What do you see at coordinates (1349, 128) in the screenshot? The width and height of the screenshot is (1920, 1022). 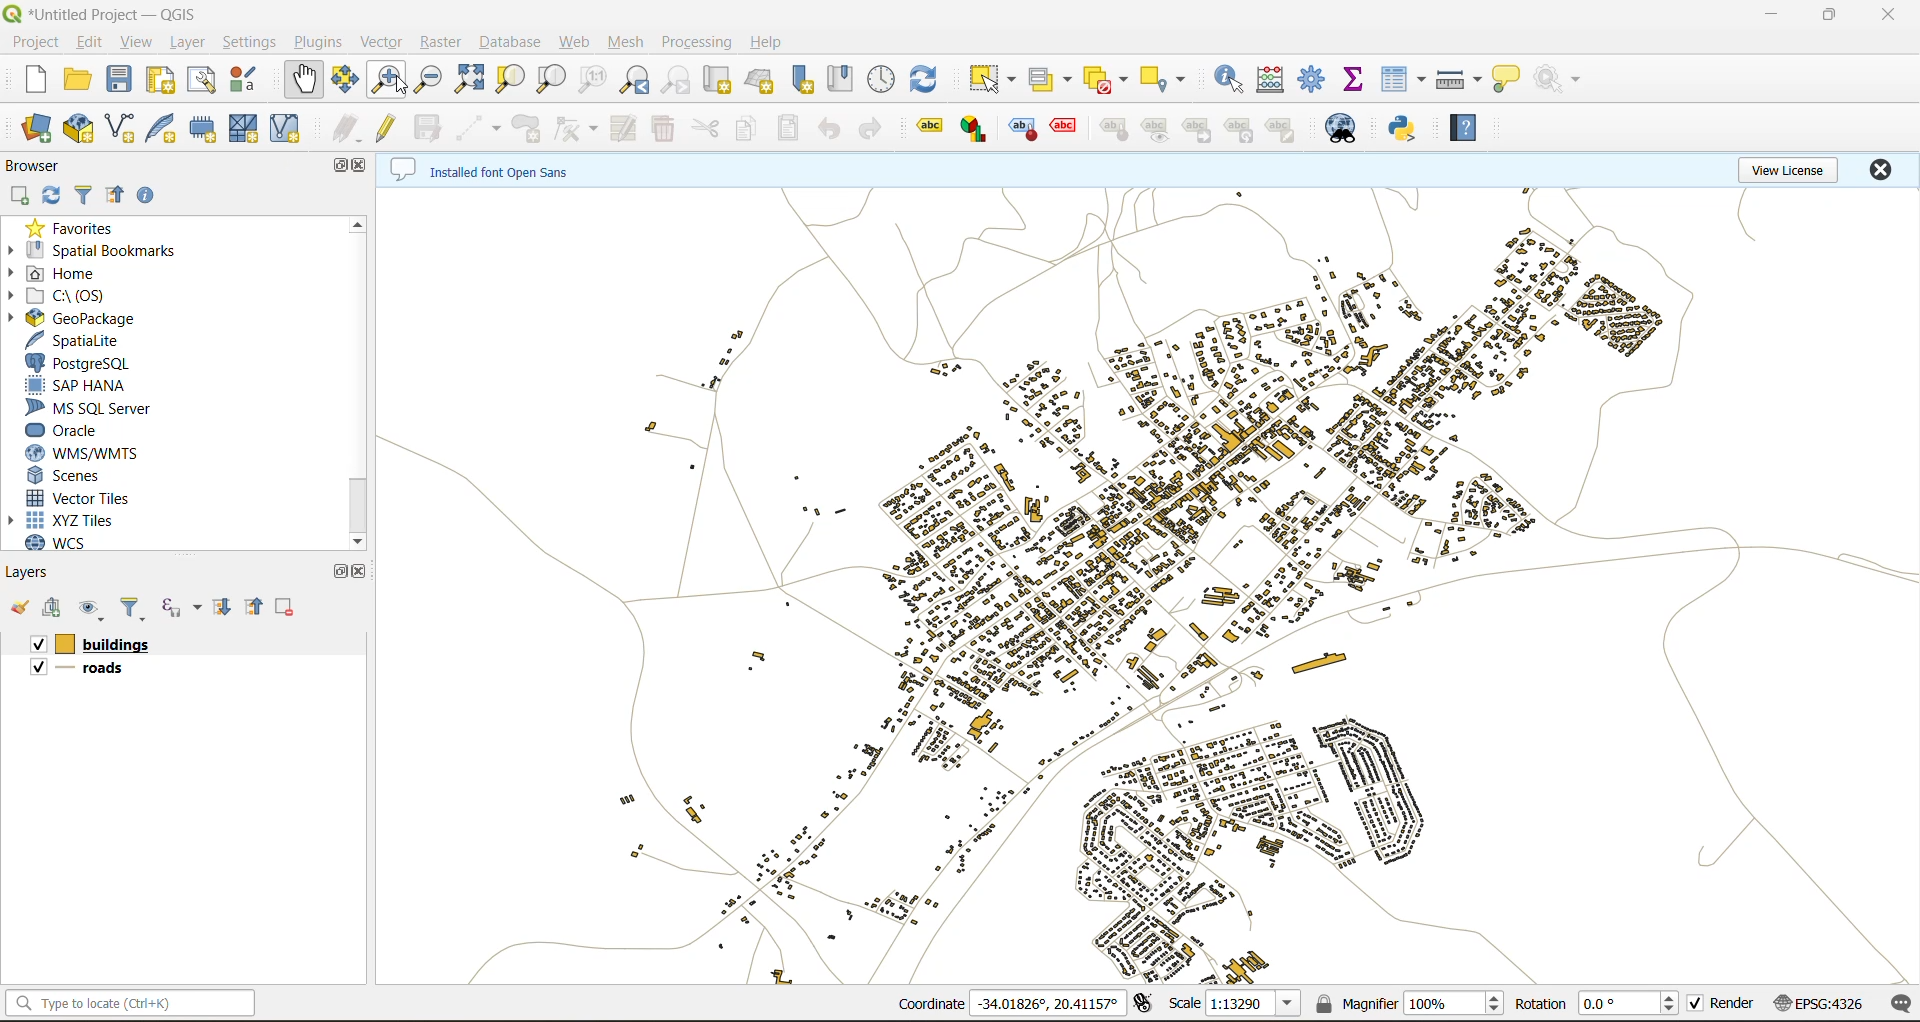 I see `metasearch` at bounding box center [1349, 128].